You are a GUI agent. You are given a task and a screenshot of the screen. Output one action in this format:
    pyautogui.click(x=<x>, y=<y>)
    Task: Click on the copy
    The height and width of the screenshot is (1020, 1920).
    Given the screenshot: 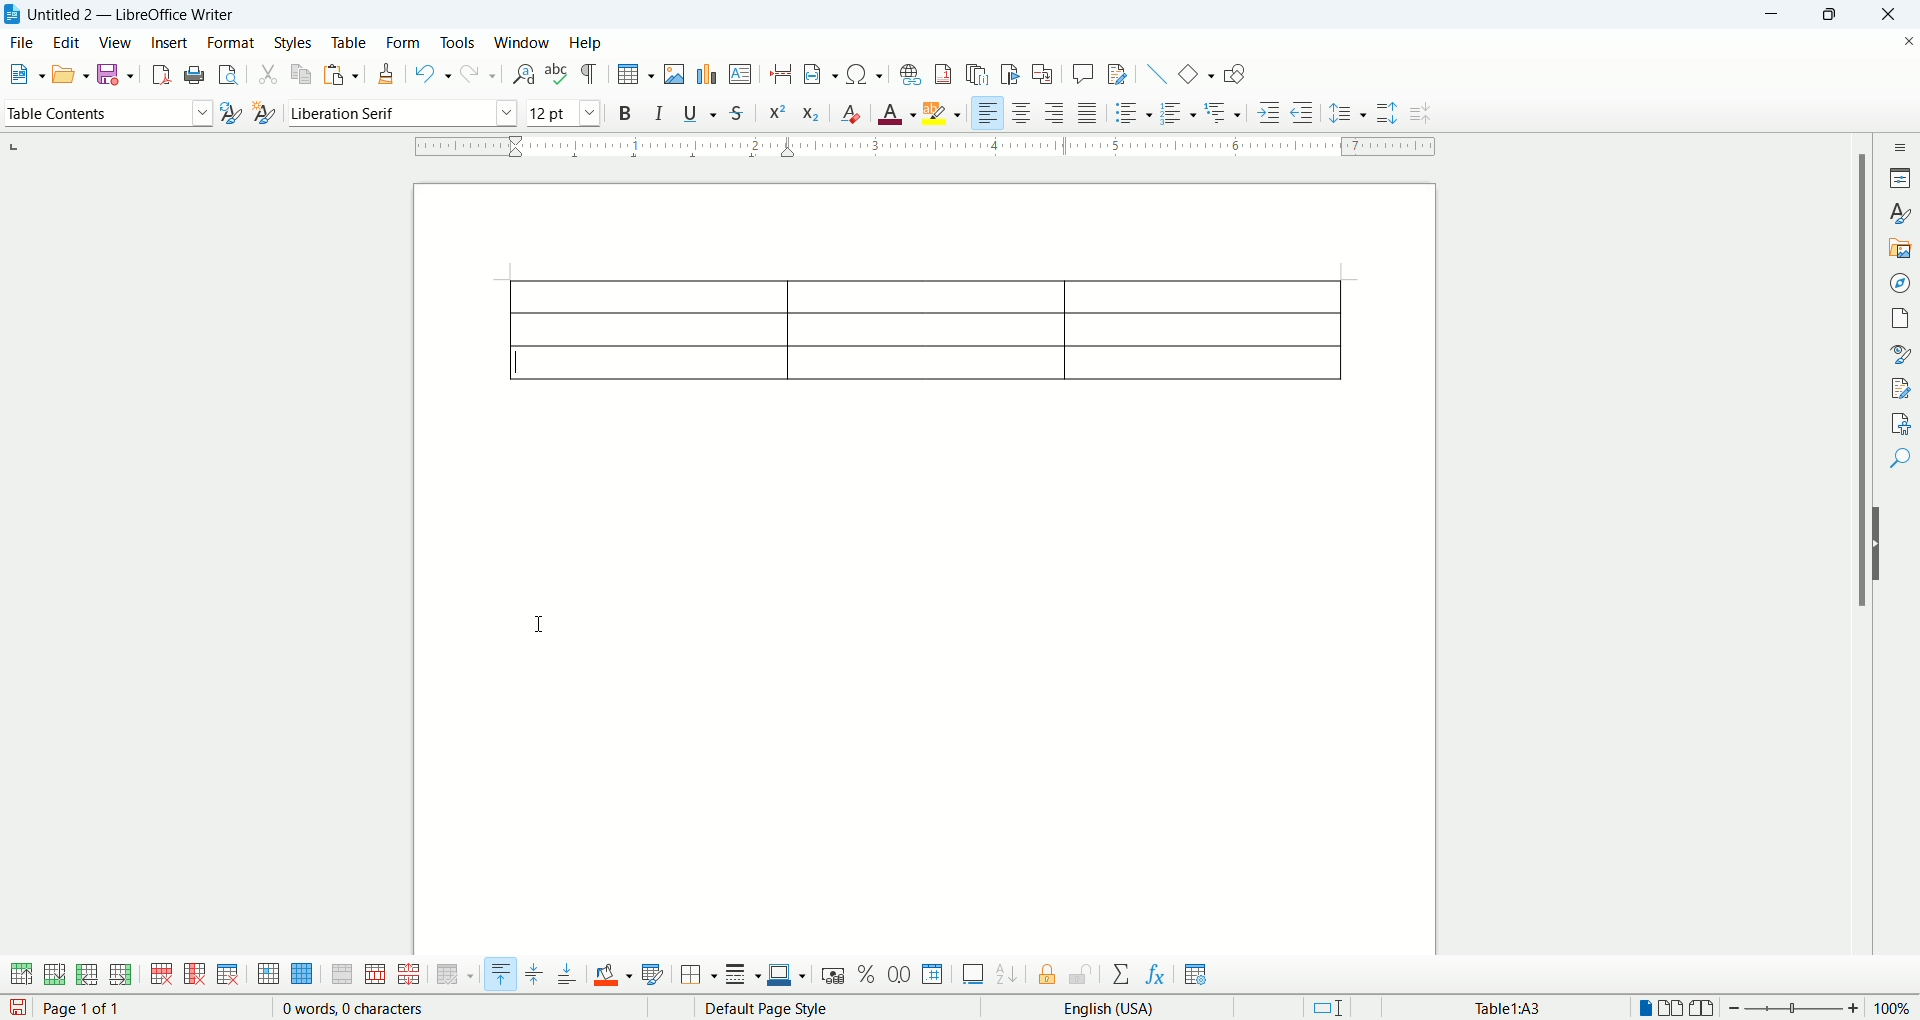 What is the action you would take?
    pyautogui.click(x=298, y=74)
    